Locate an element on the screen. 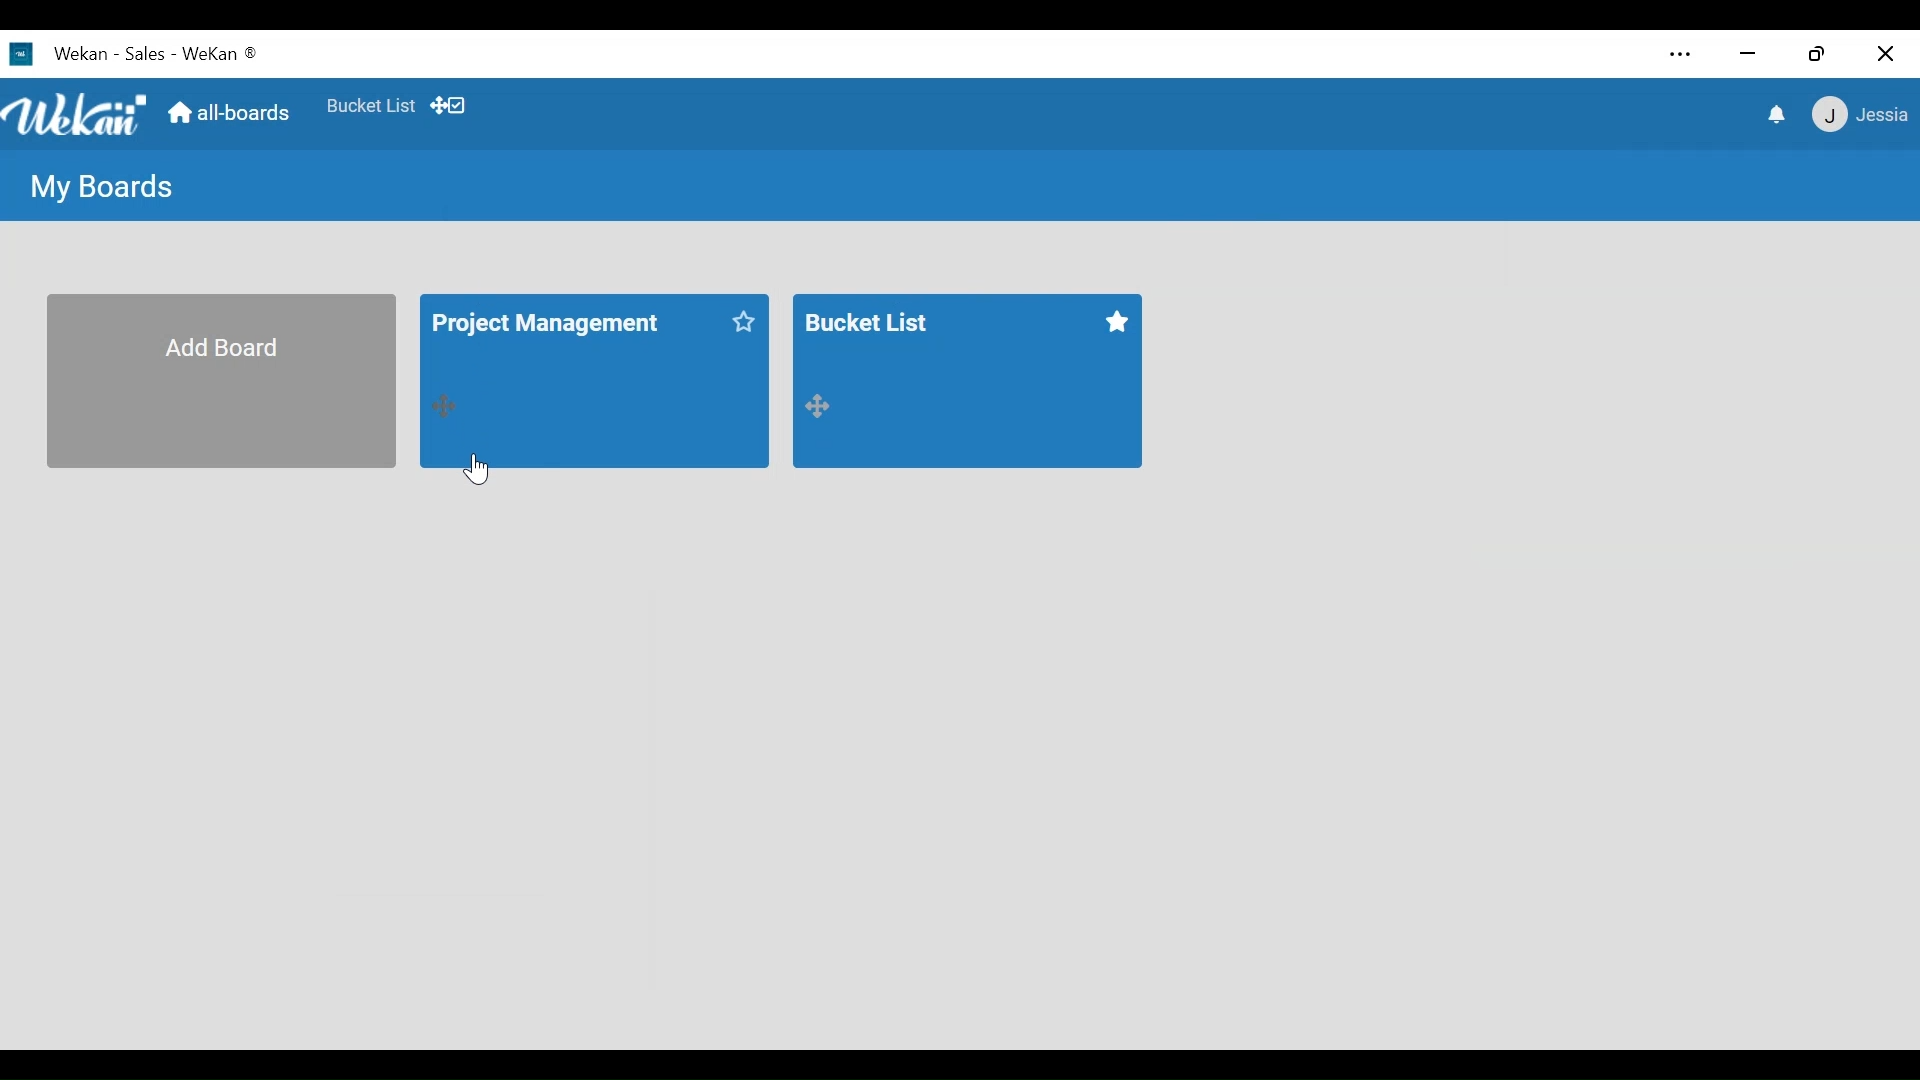  Wekan logo is located at coordinates (78, 116).